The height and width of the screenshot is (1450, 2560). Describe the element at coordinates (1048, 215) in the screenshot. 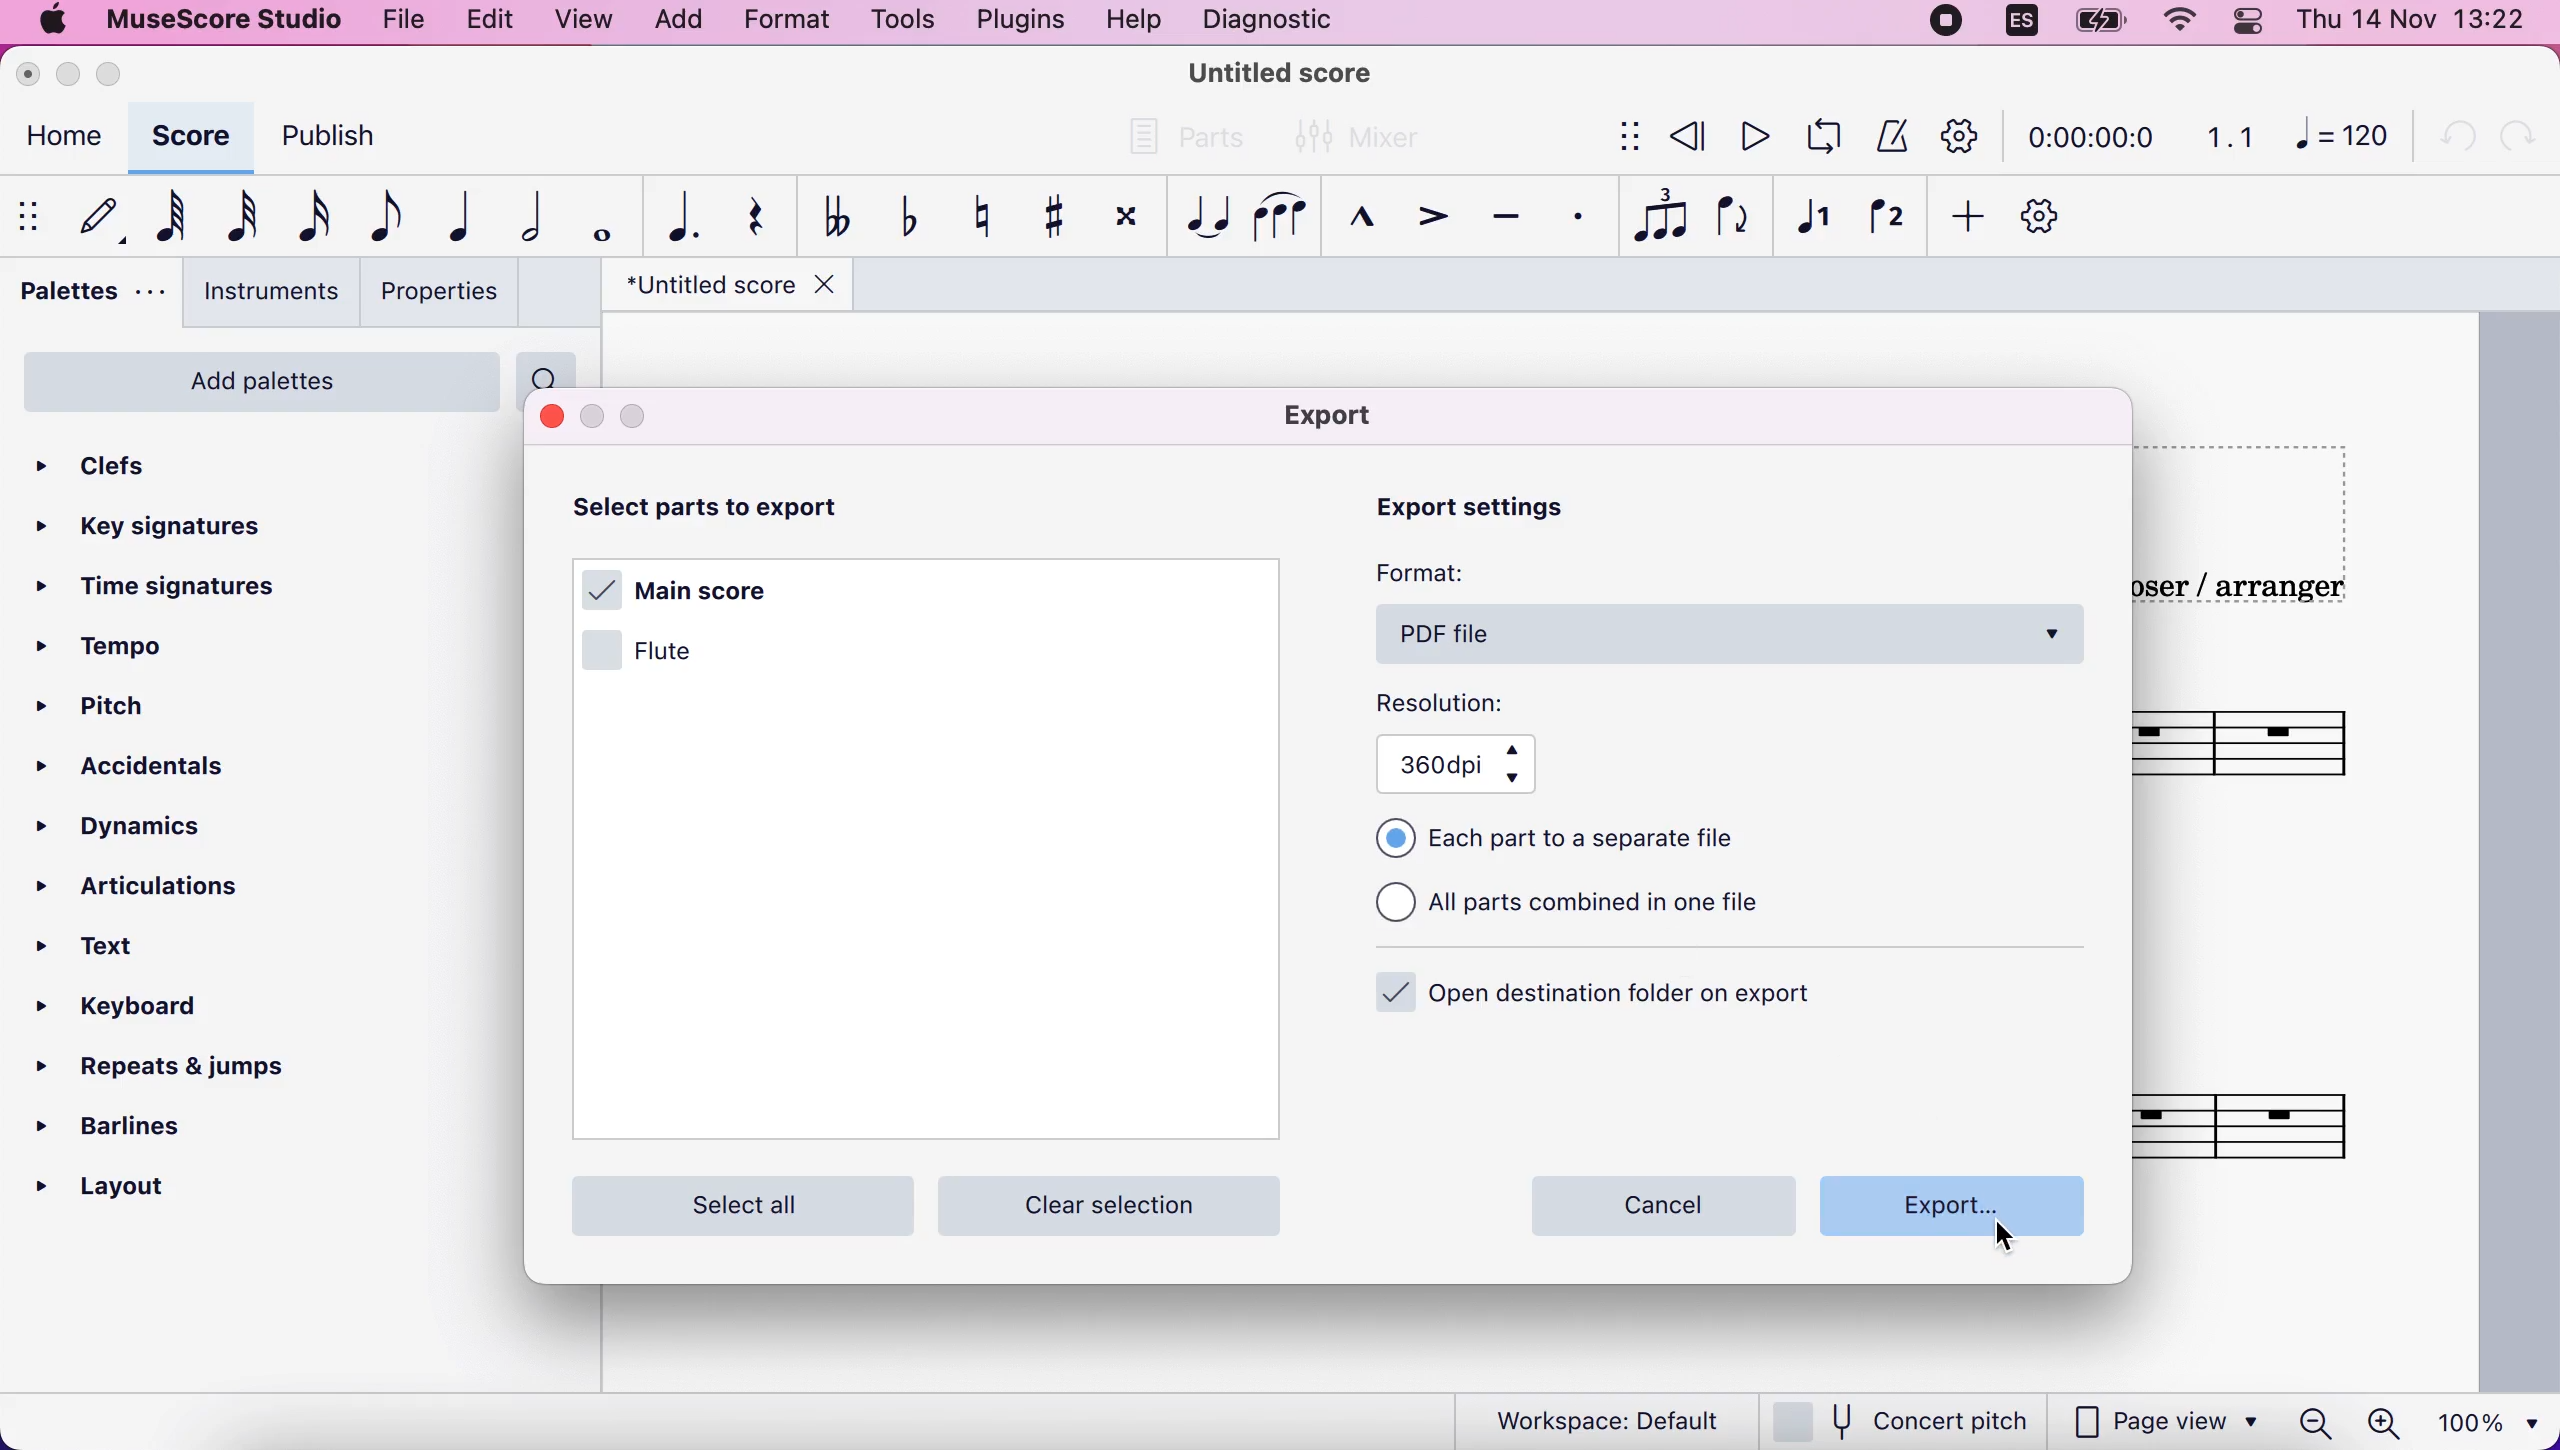

I see `toggle sharp` at that location.